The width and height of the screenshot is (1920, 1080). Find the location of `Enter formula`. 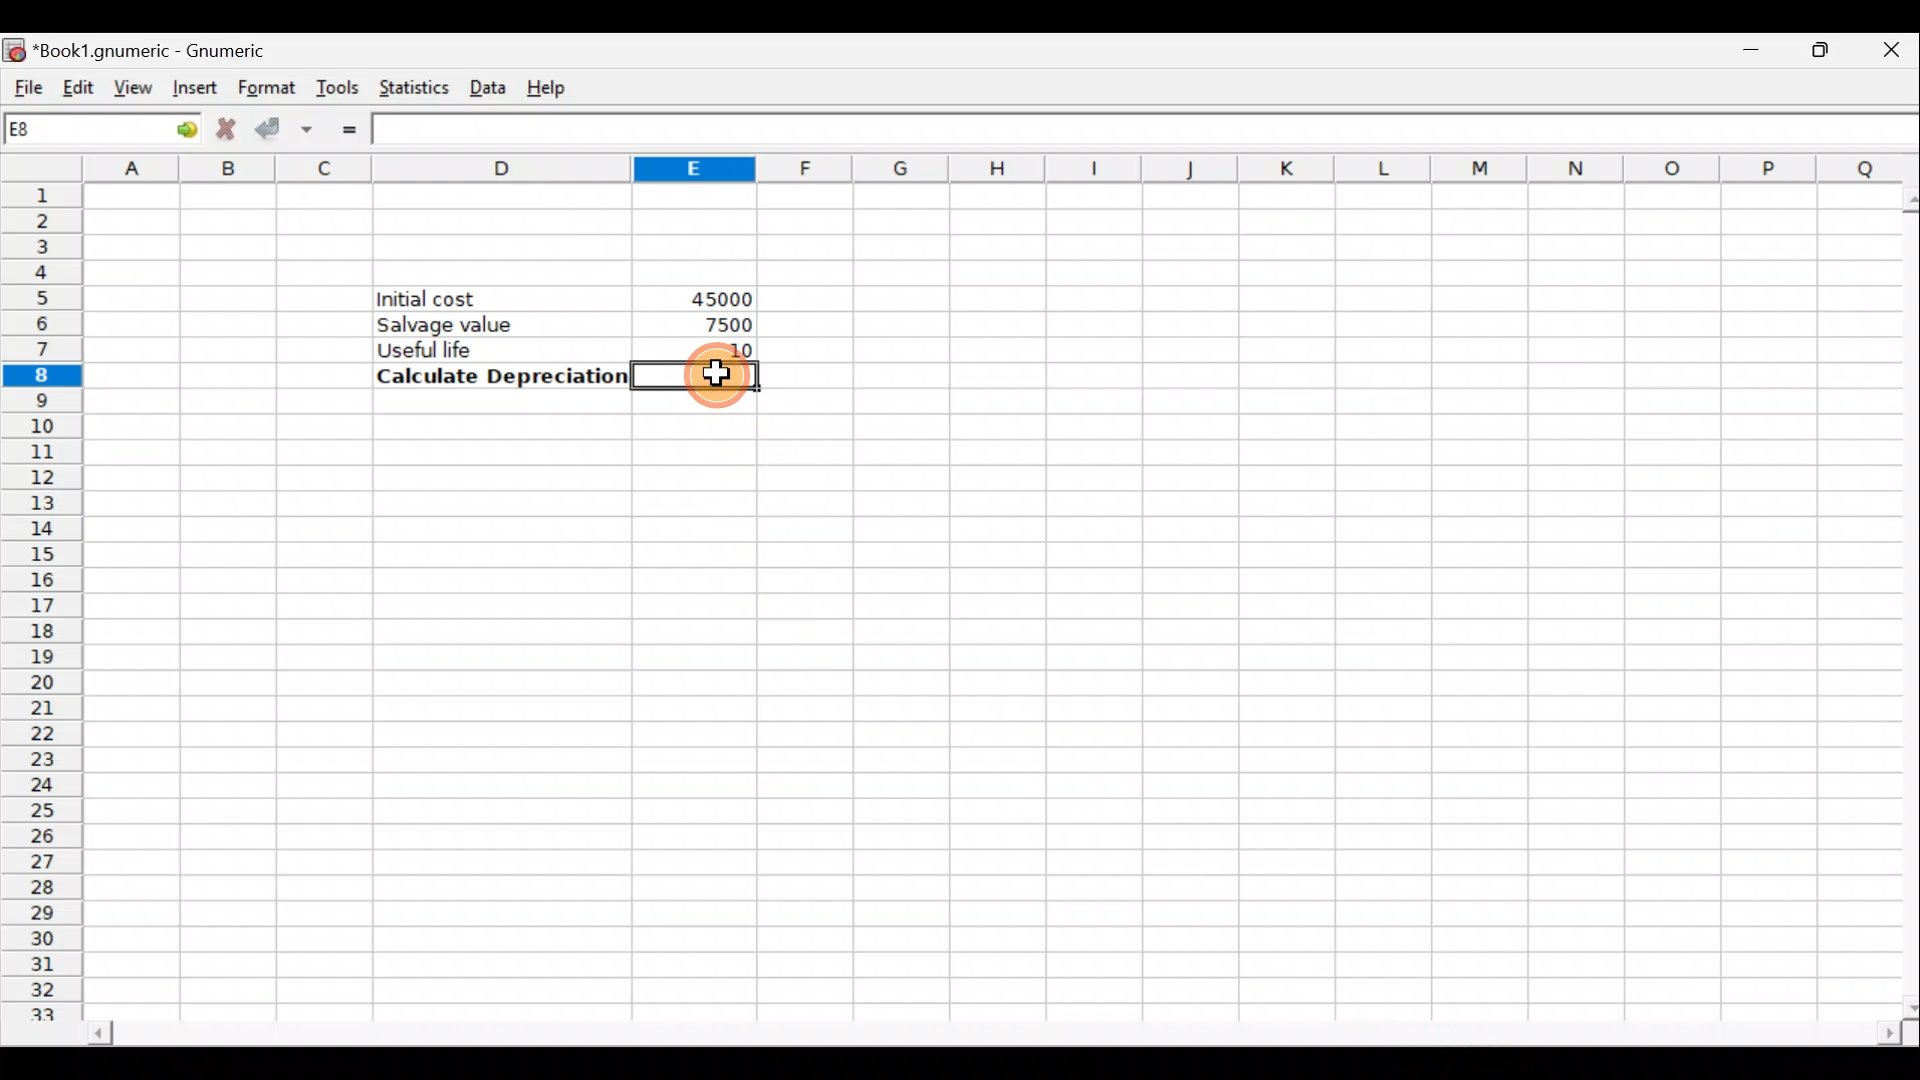

Enter formula is located at coordinates (348, 128).